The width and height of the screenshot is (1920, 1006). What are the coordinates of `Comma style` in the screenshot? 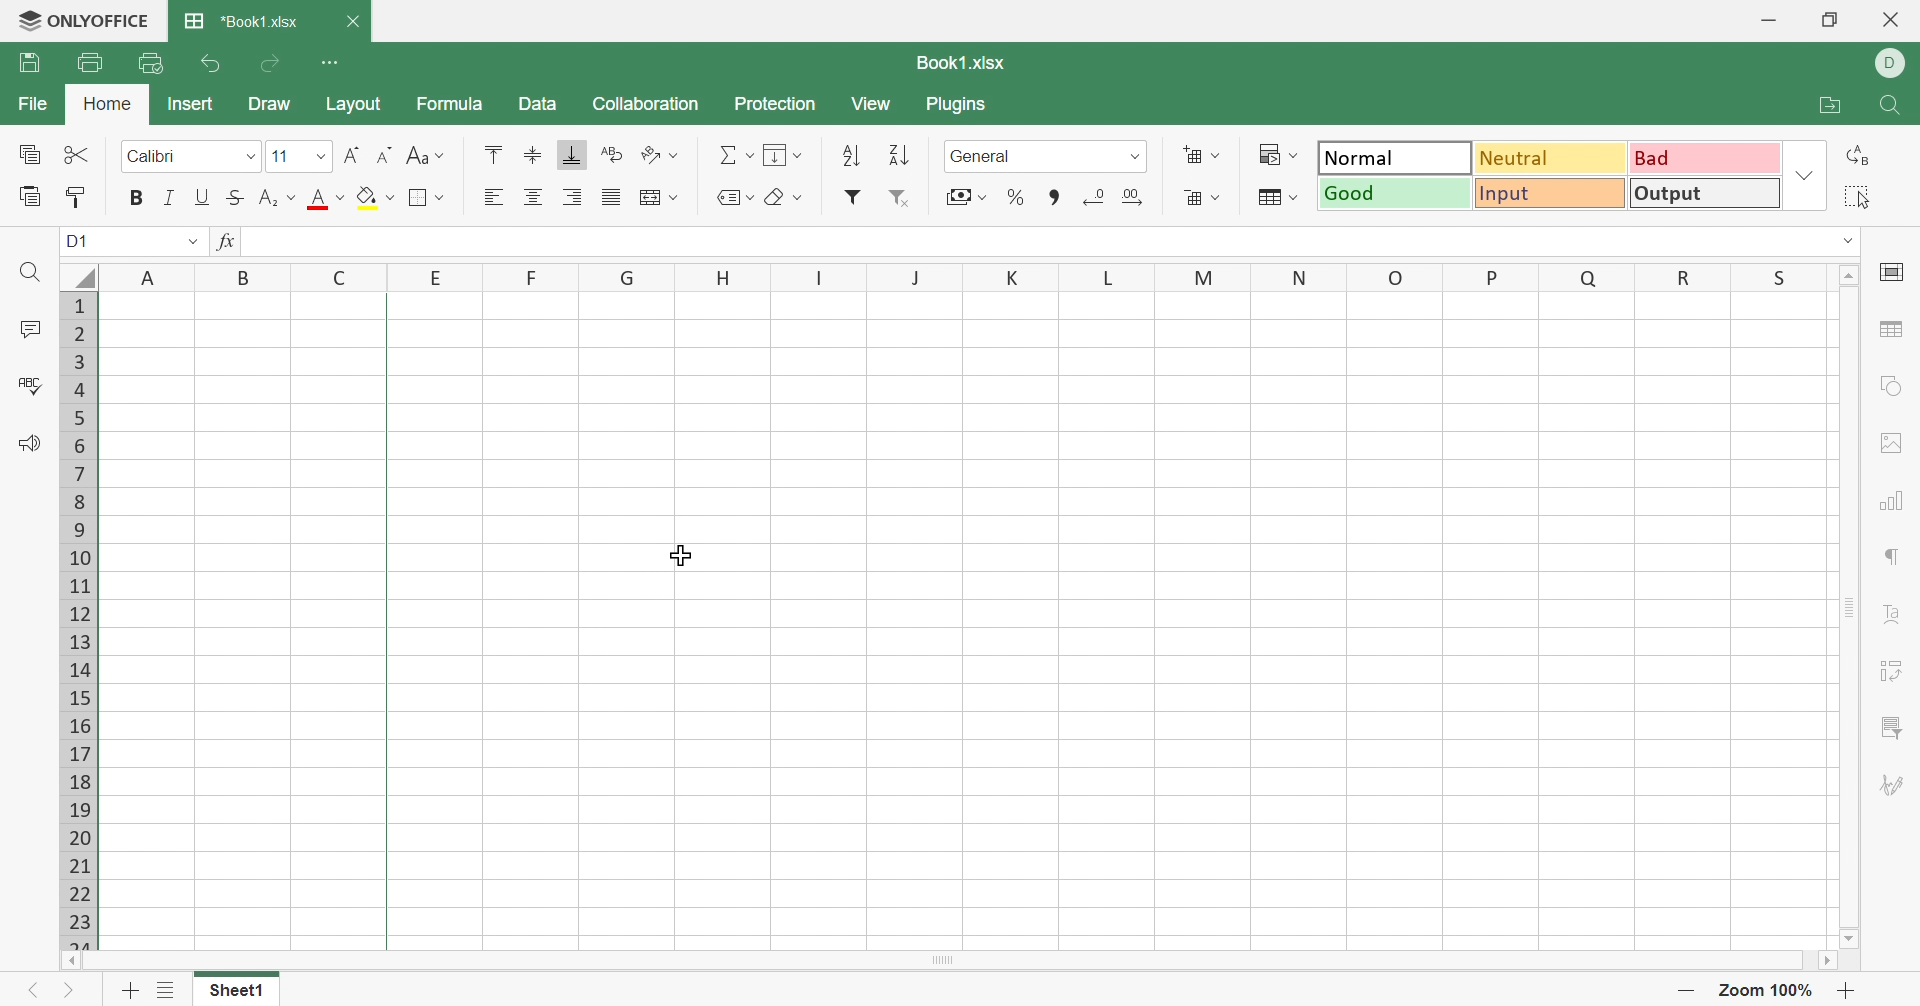 It's located at (1054, 195).